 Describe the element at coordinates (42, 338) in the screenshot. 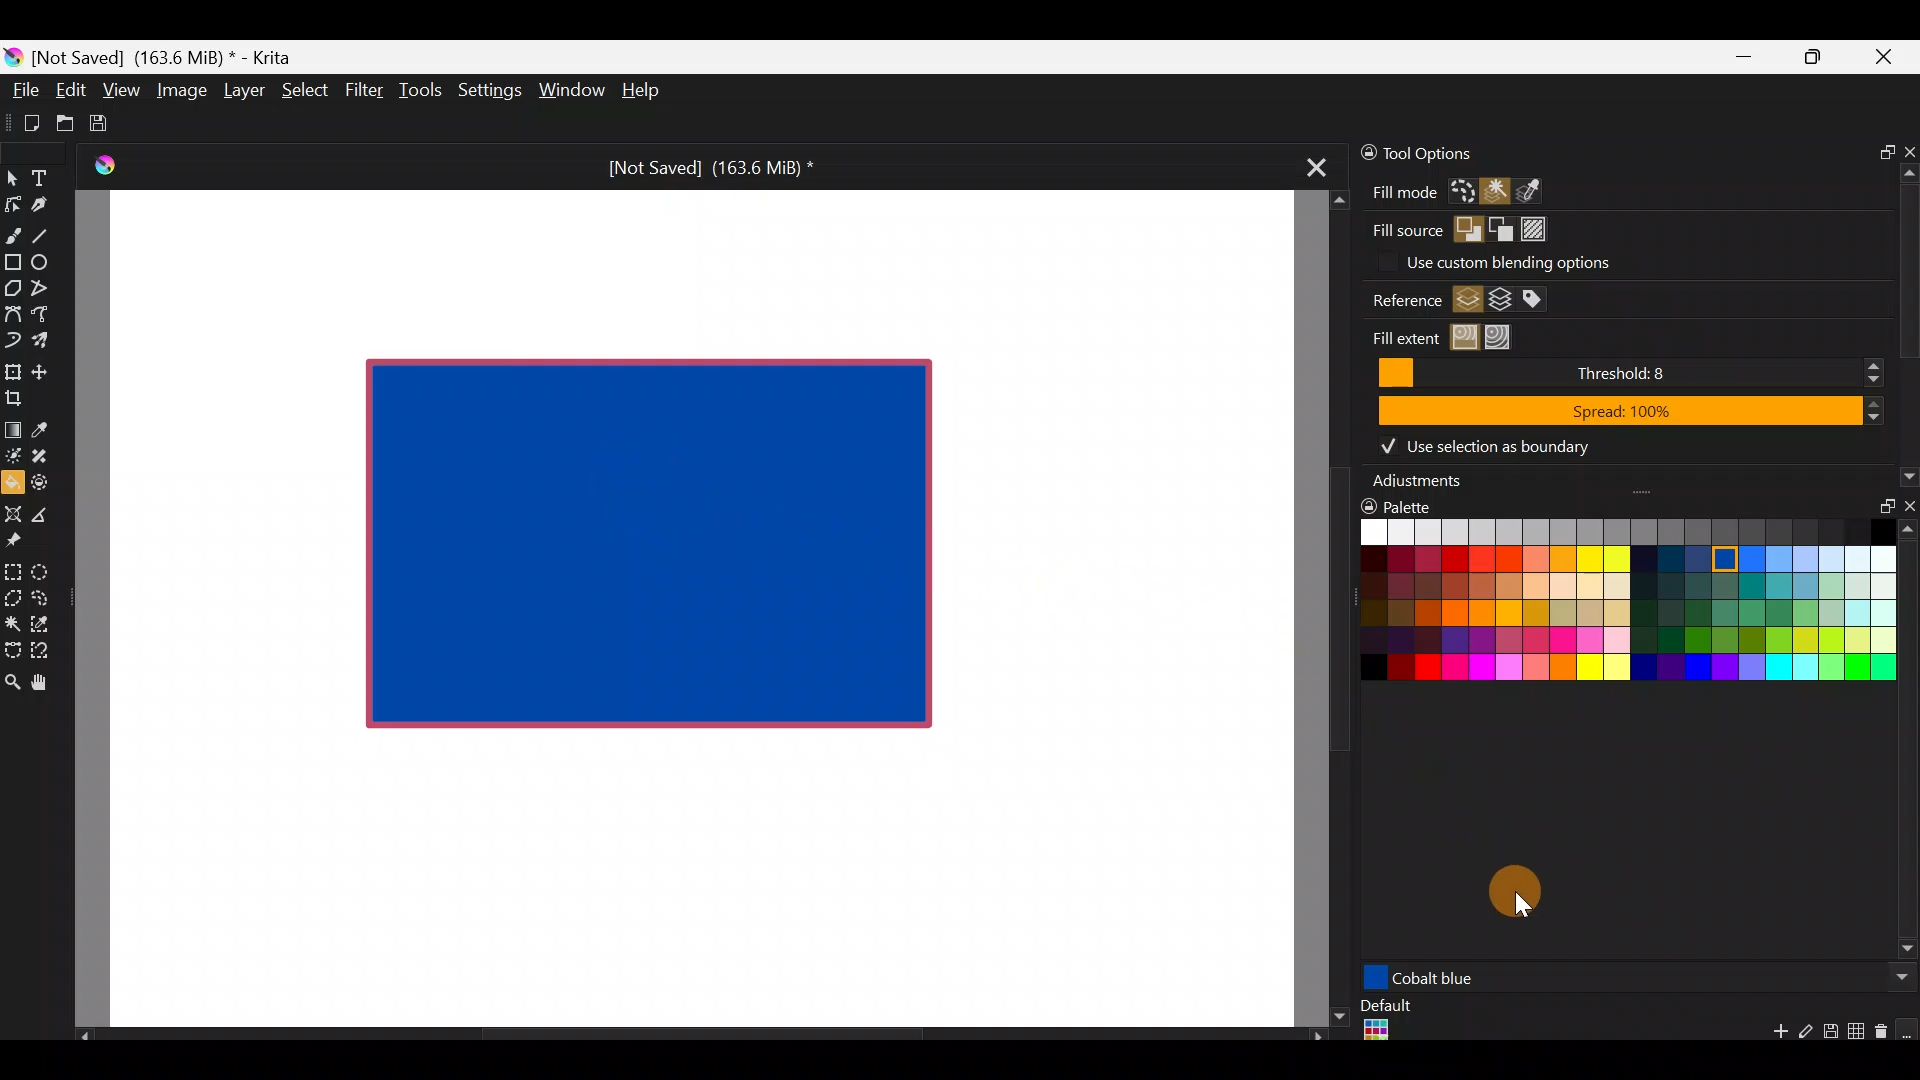

I see `Multibrush tool` at that location.